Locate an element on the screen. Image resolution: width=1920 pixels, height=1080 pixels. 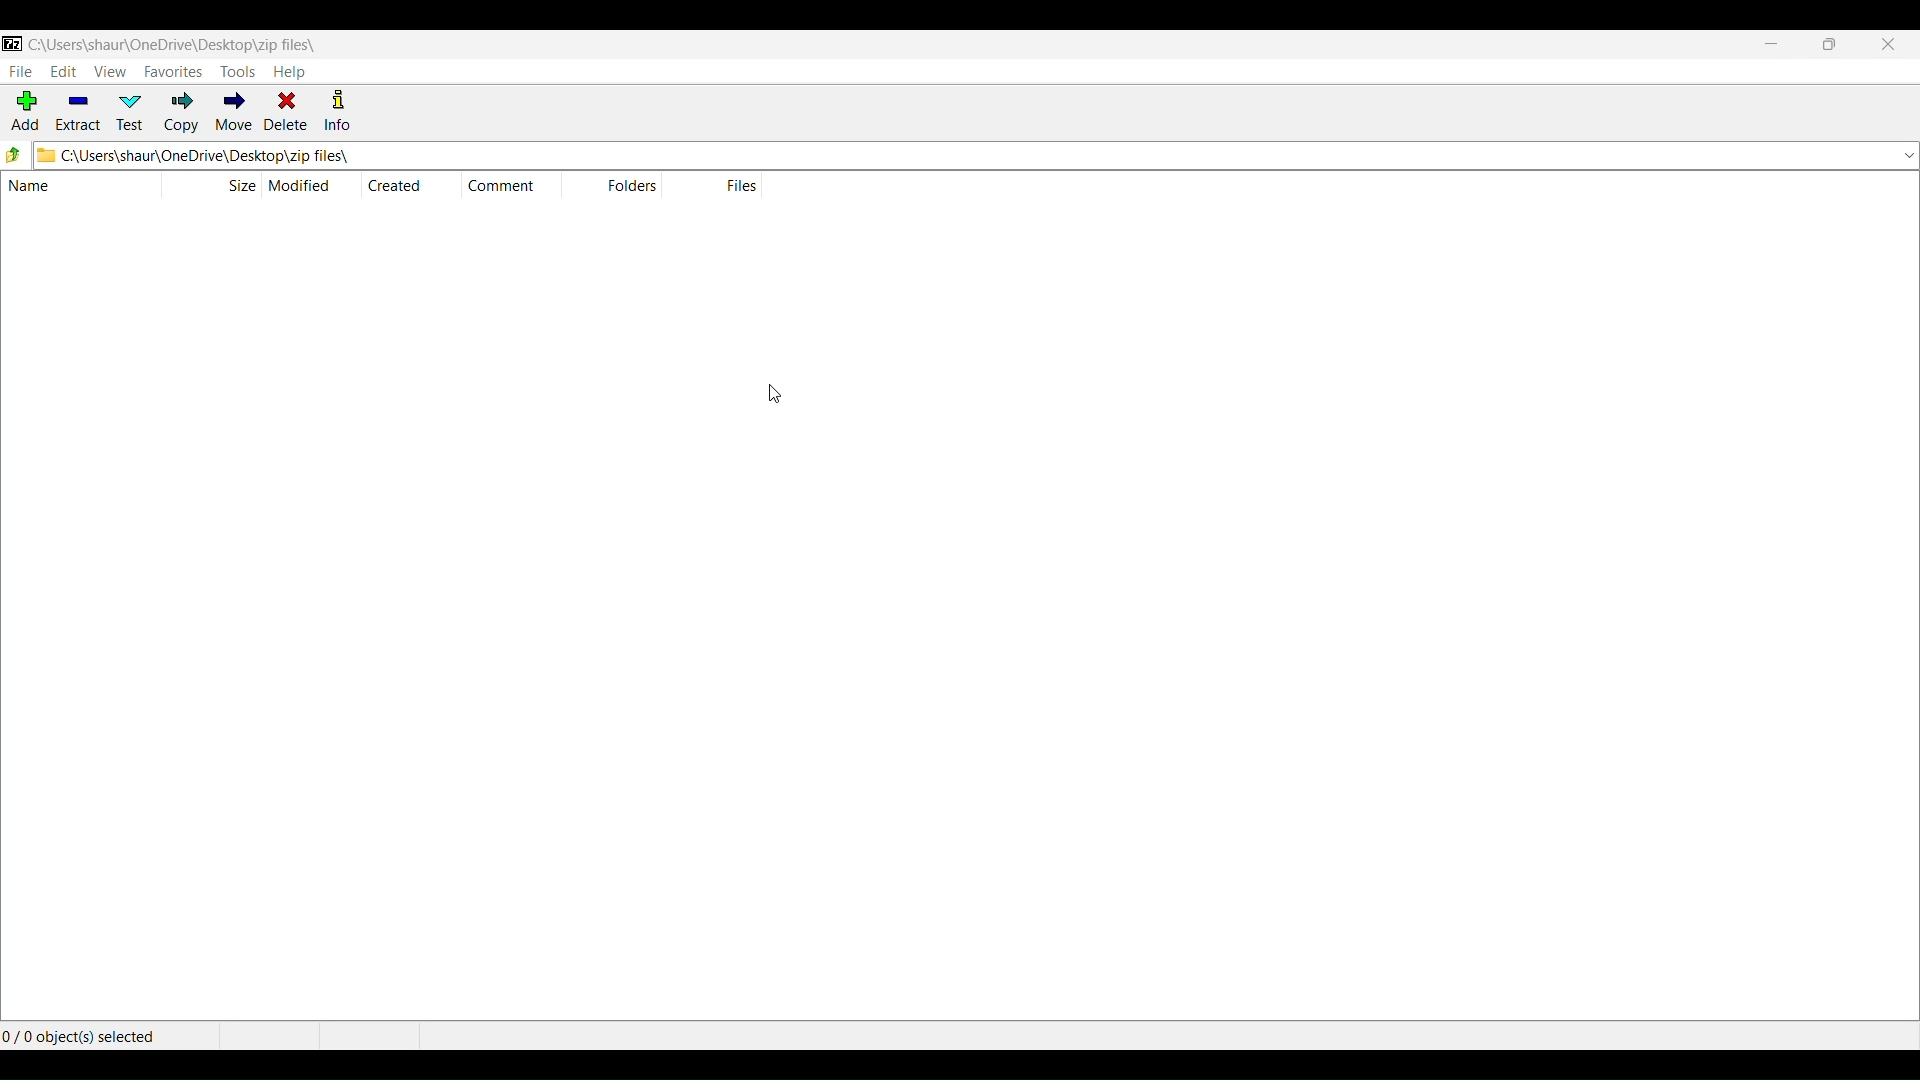
FAVORITES is located at coordinates (172, 70).